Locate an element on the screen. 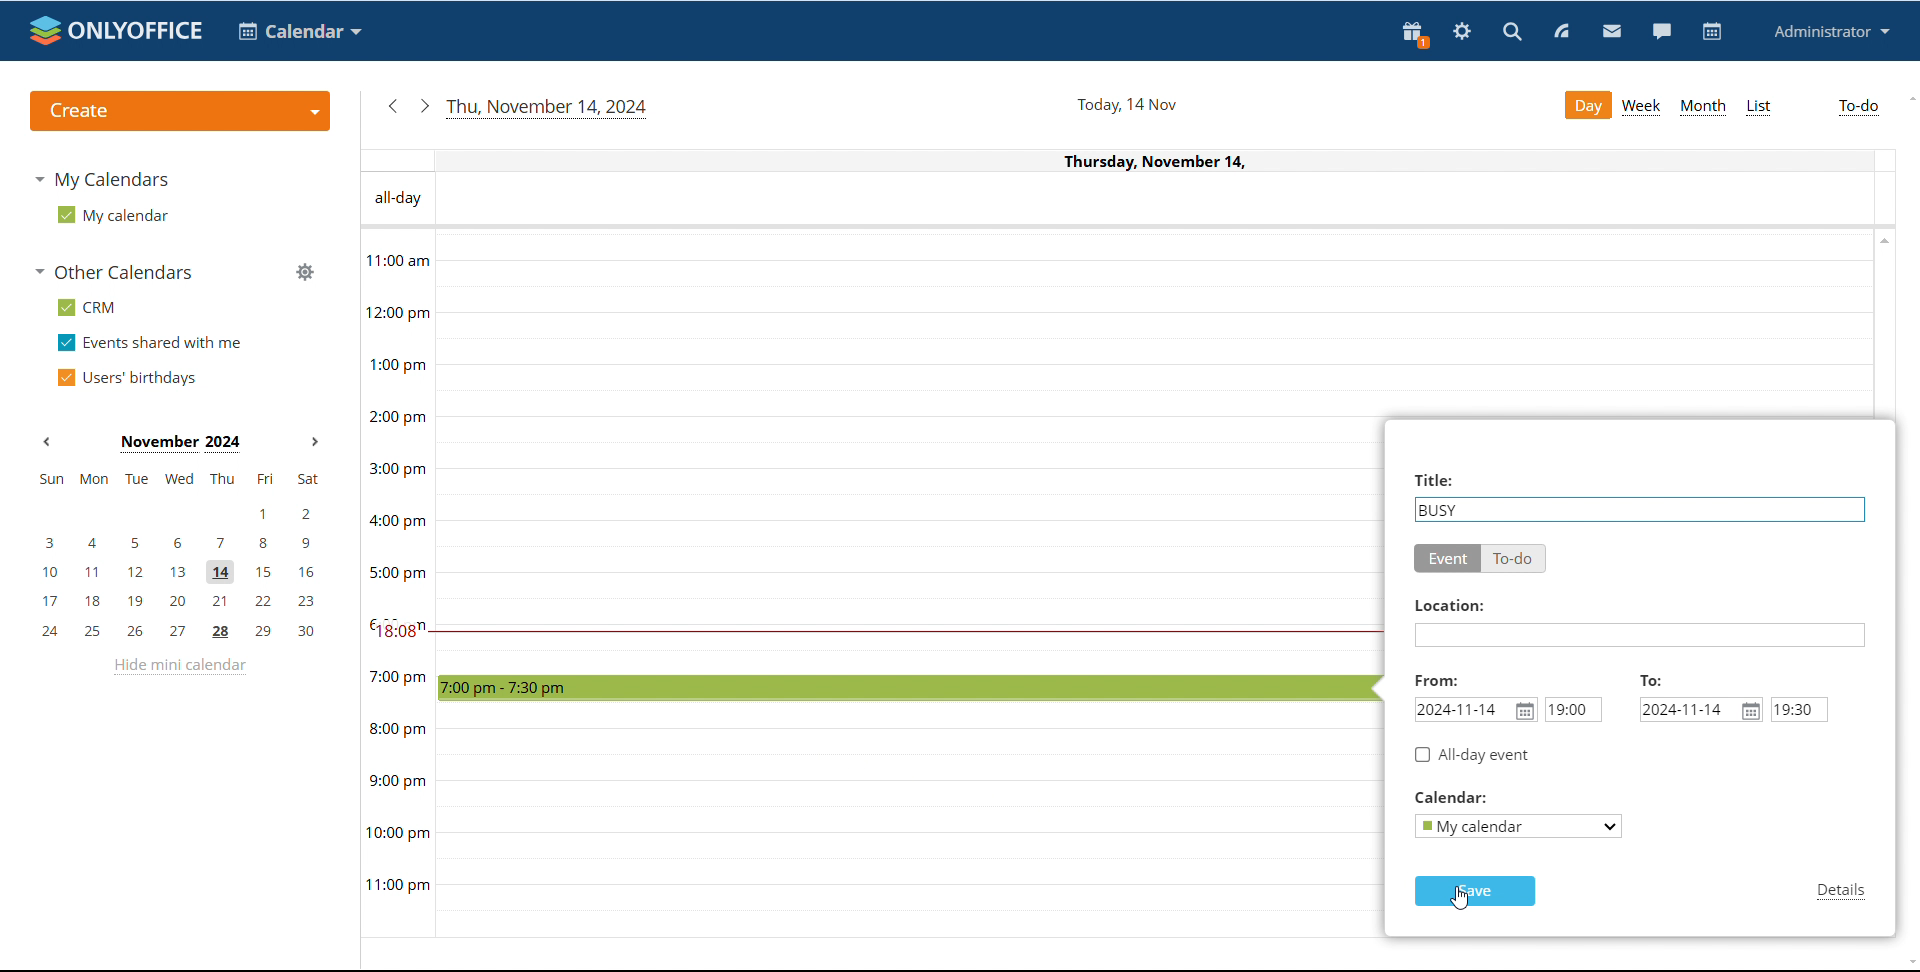 This screenshot has width=1920, height=972. crm is located at coordinates (86, 307).